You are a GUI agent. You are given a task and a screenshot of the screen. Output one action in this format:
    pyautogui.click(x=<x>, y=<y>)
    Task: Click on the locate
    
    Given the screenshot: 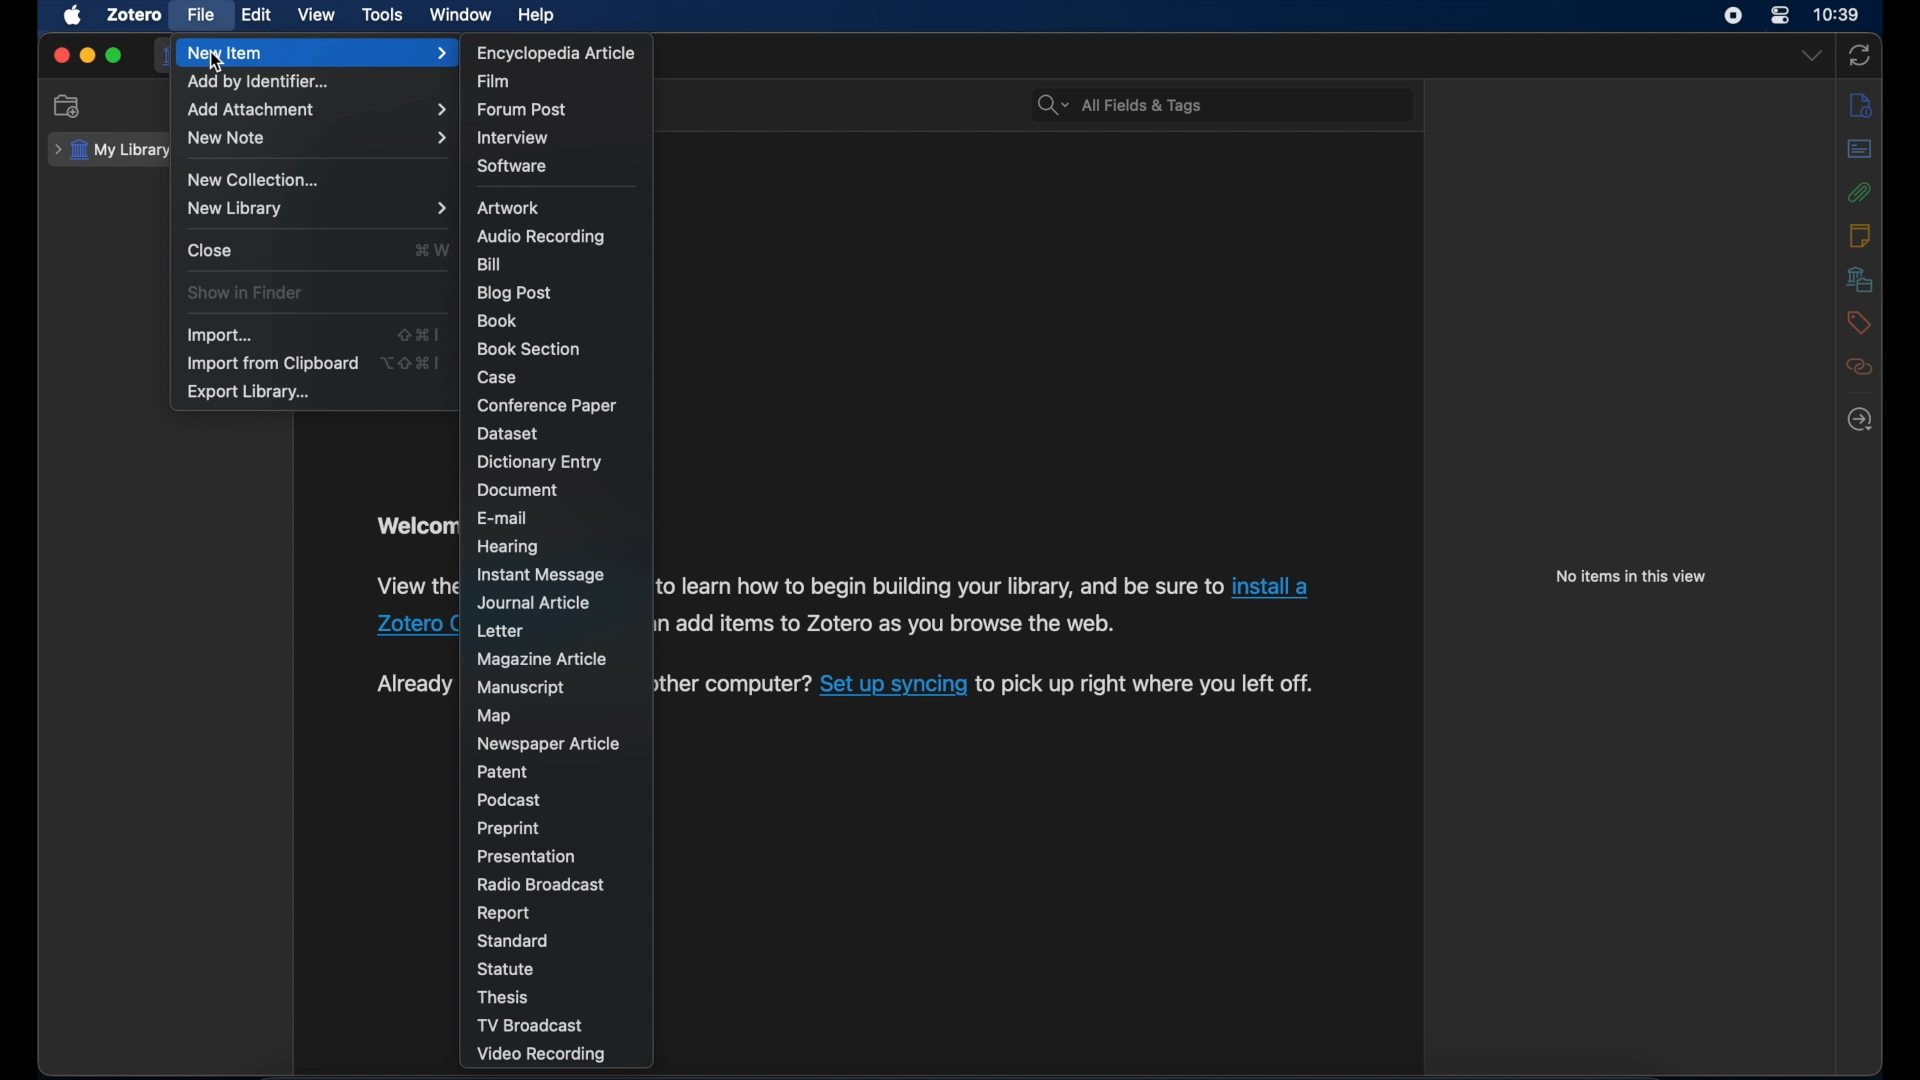 What is the action you would take?
    pyautogui.click(x=1860, y=421)
    